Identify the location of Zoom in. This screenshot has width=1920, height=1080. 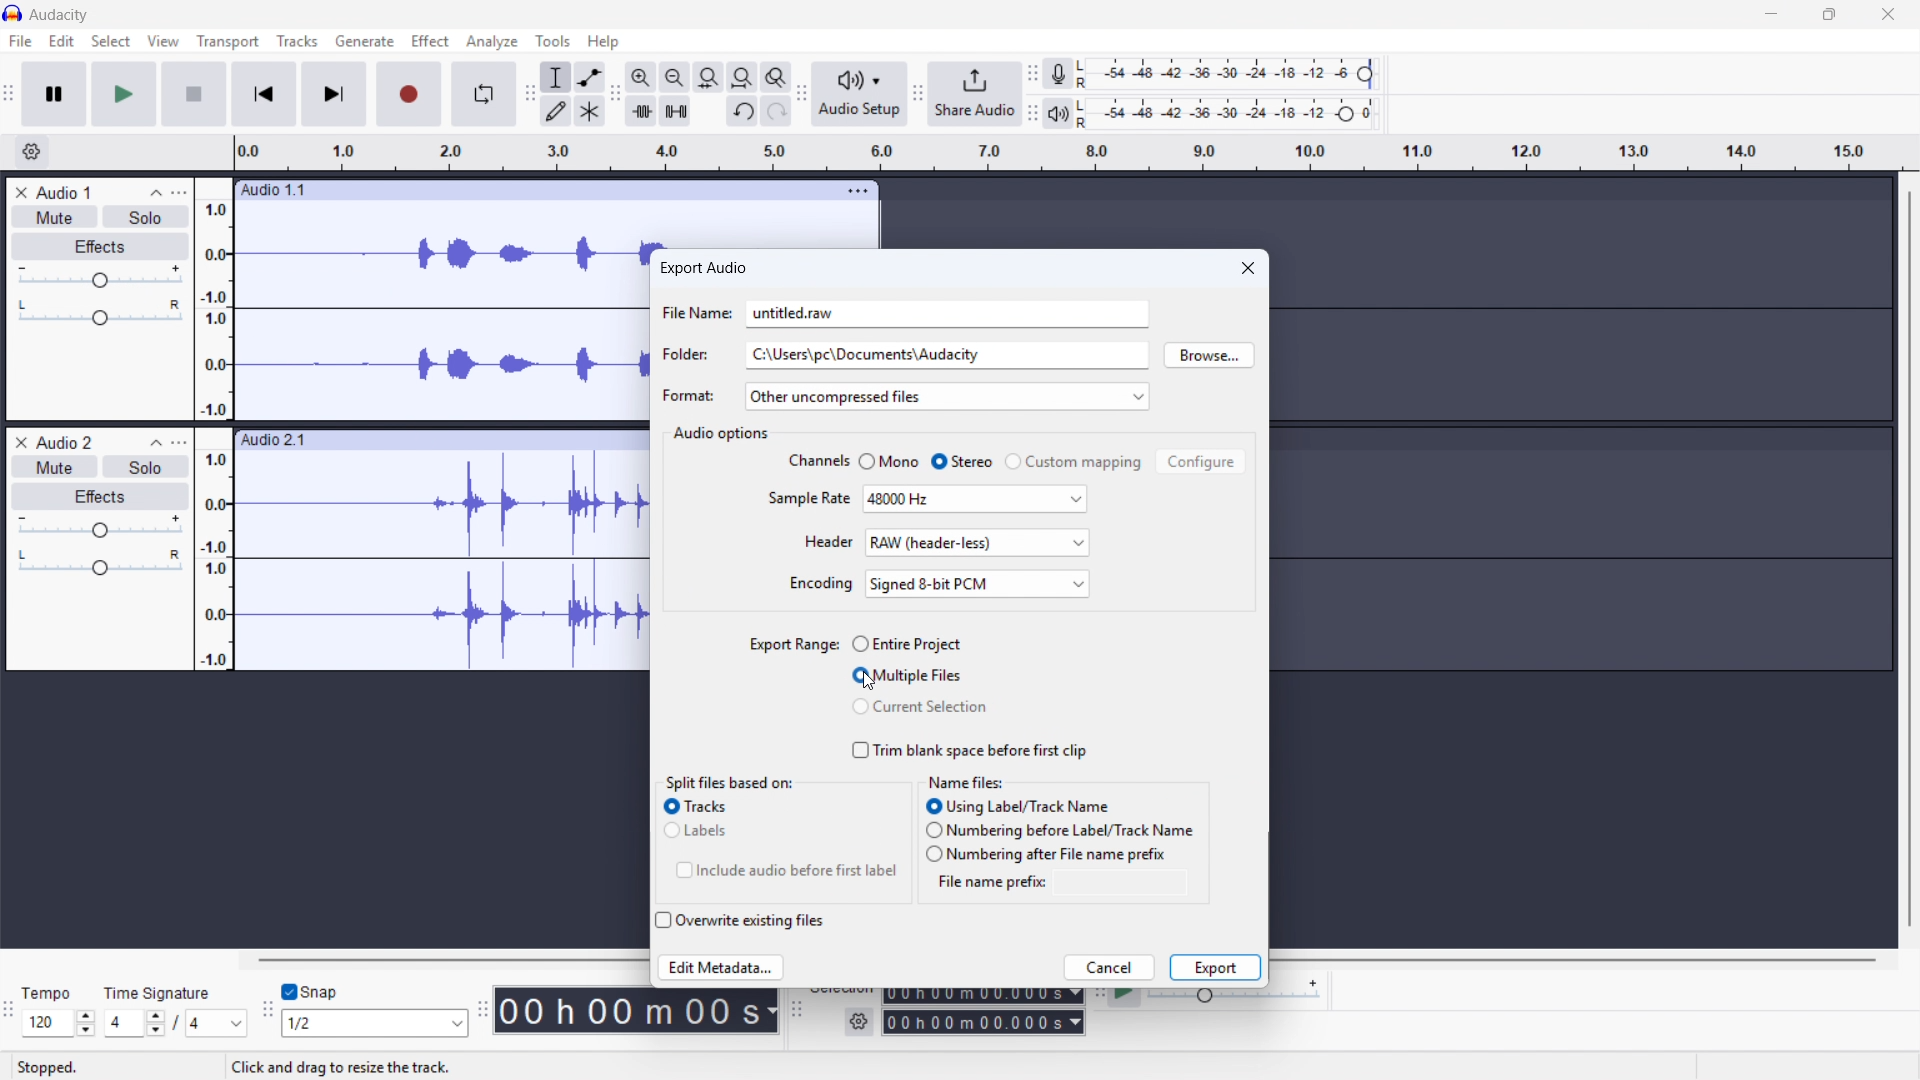
(640, 77).